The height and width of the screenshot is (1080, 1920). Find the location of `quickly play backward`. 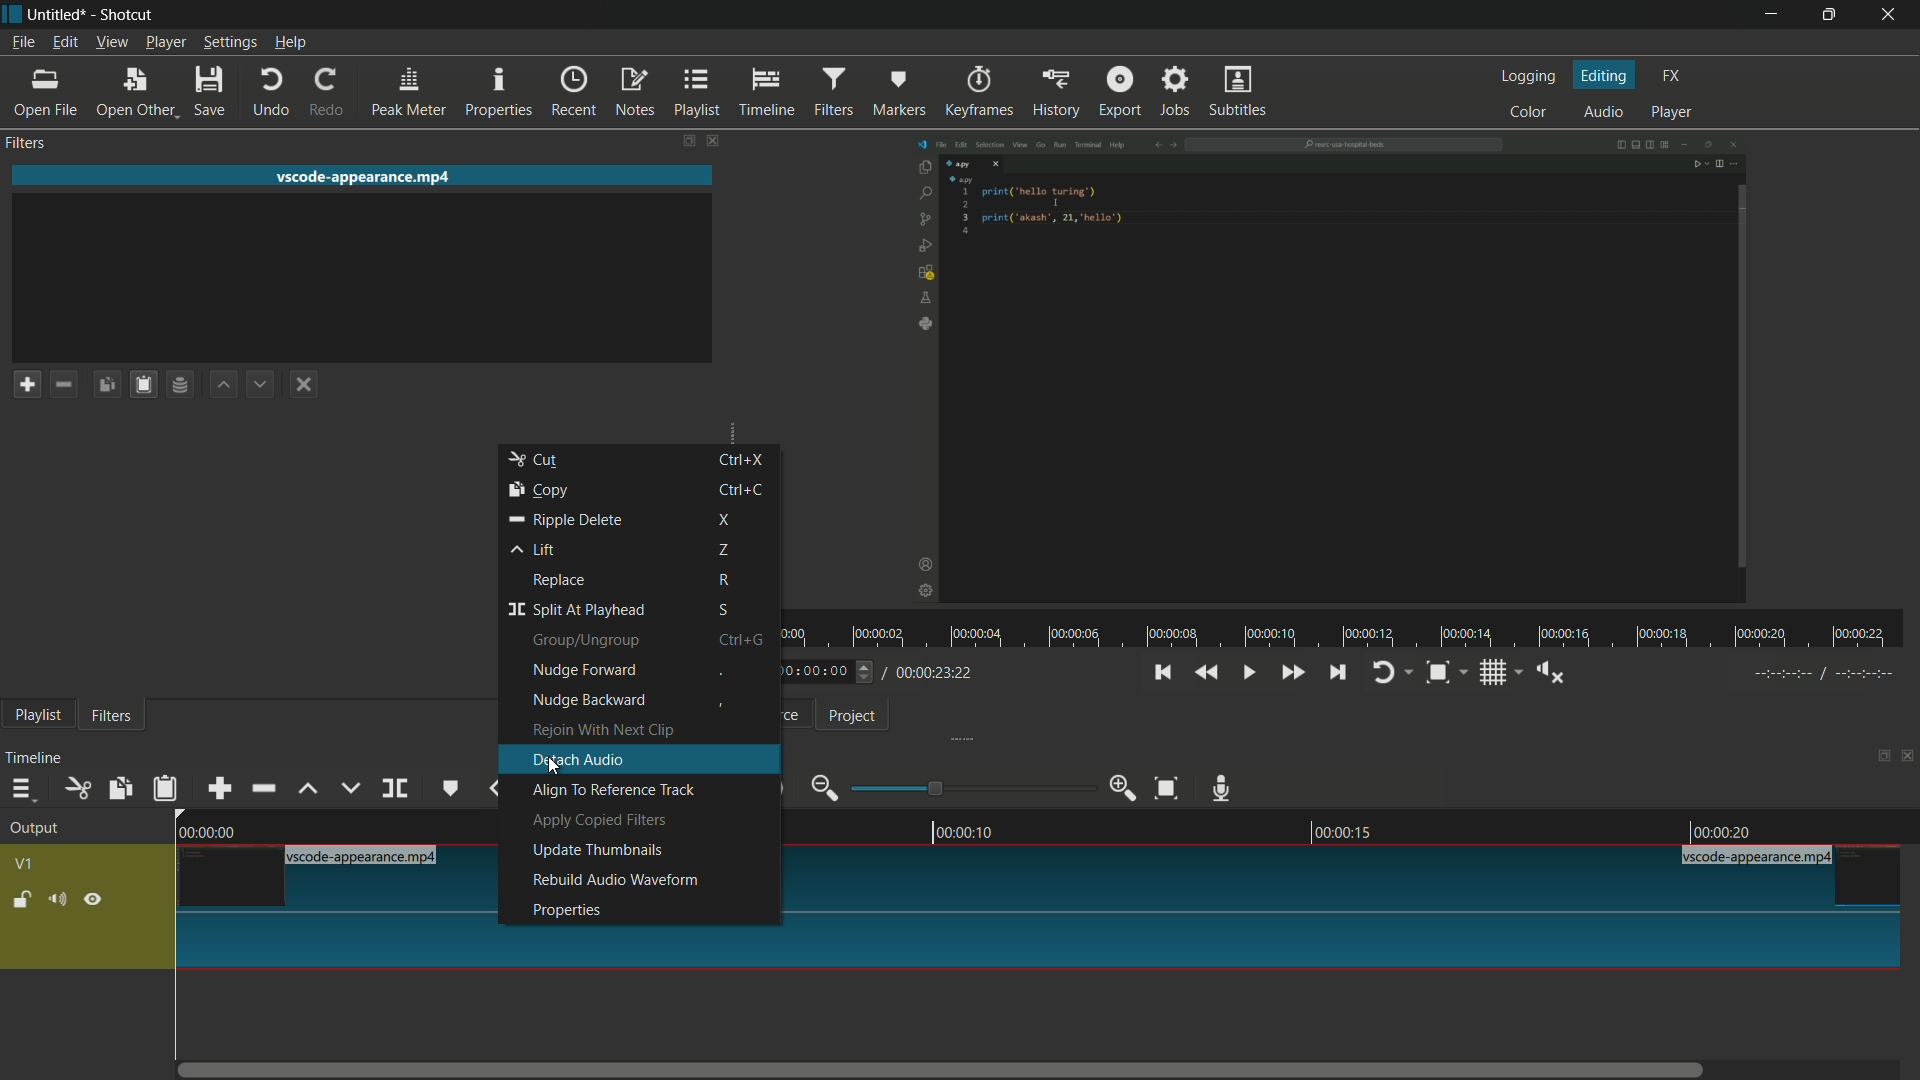

quickly play backward is located at coordinates (1208, 673).